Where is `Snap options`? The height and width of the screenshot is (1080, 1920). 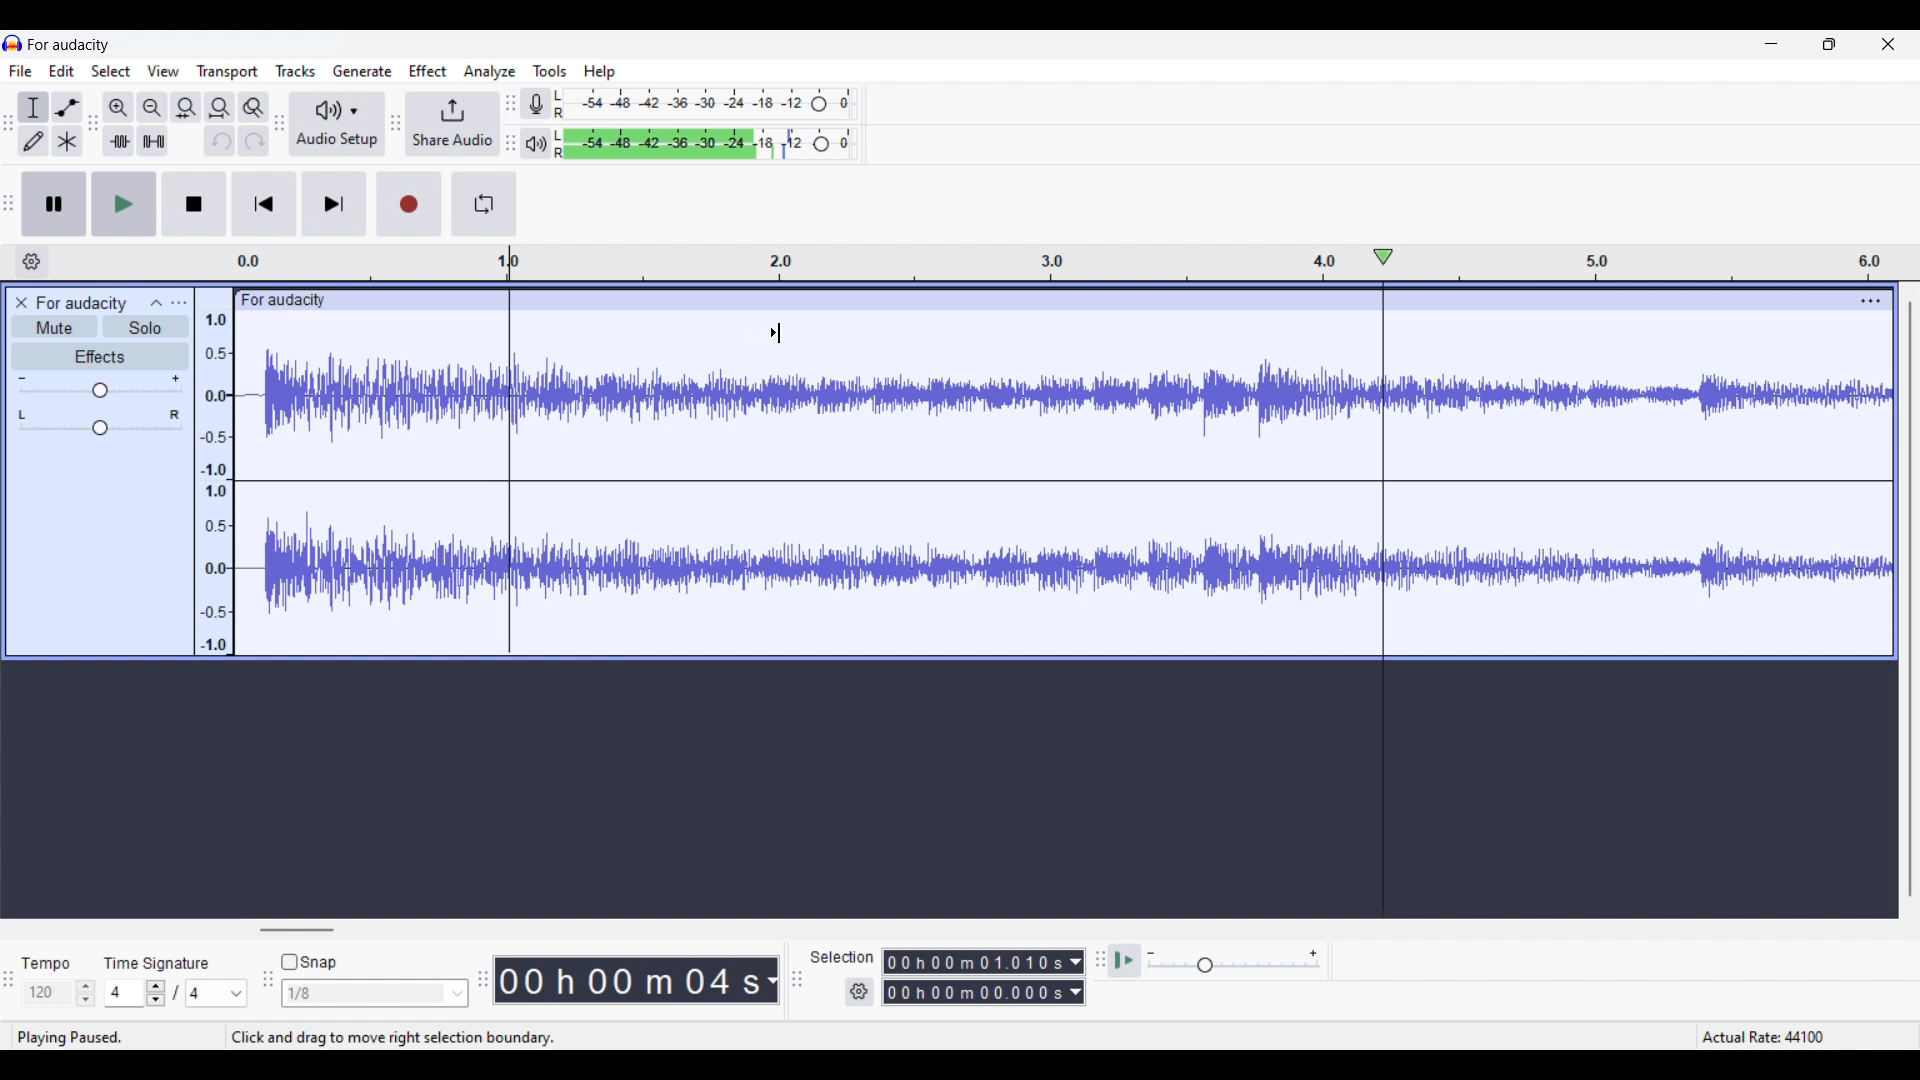
Snap options is located at coordinates (376, 993).